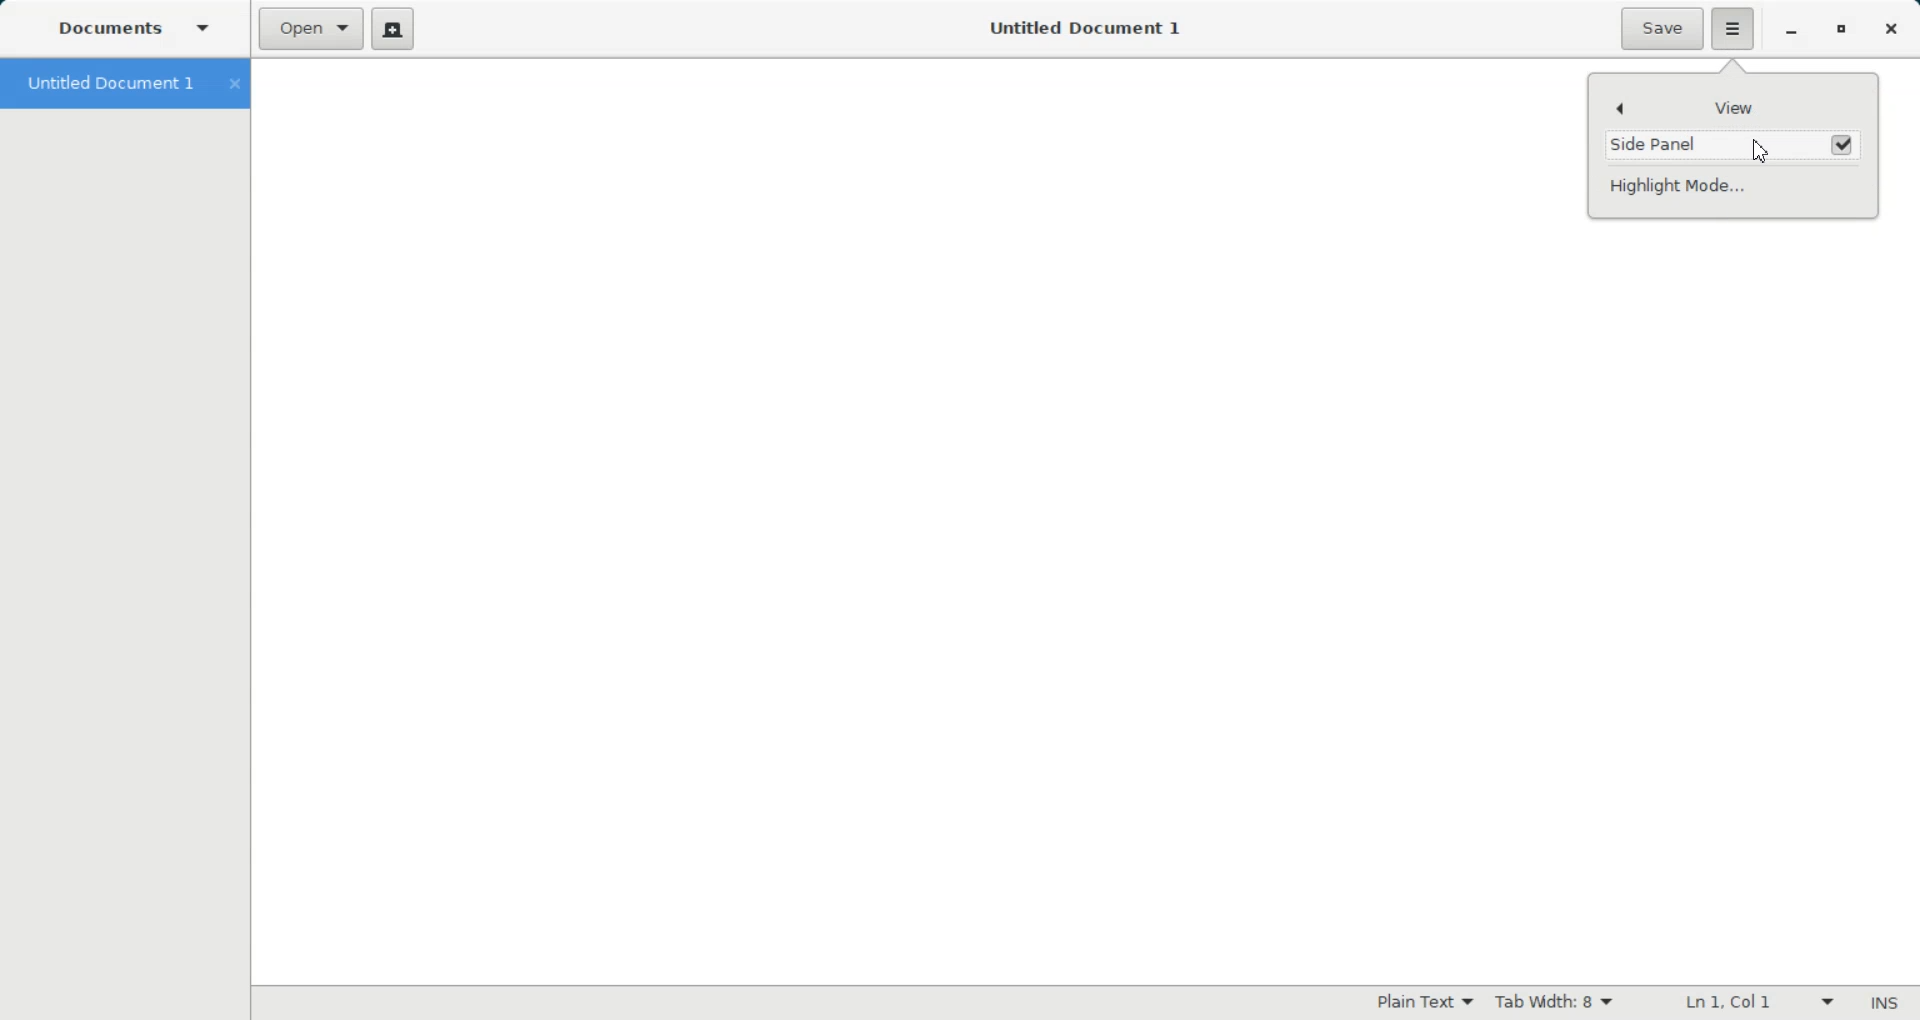 Image resolution: width=1920 pixels, height=1020 pixels. What do you see at coordinates (394, 27) in the screenshot?
I see `Create a new document` at bounding box center [394, 27].